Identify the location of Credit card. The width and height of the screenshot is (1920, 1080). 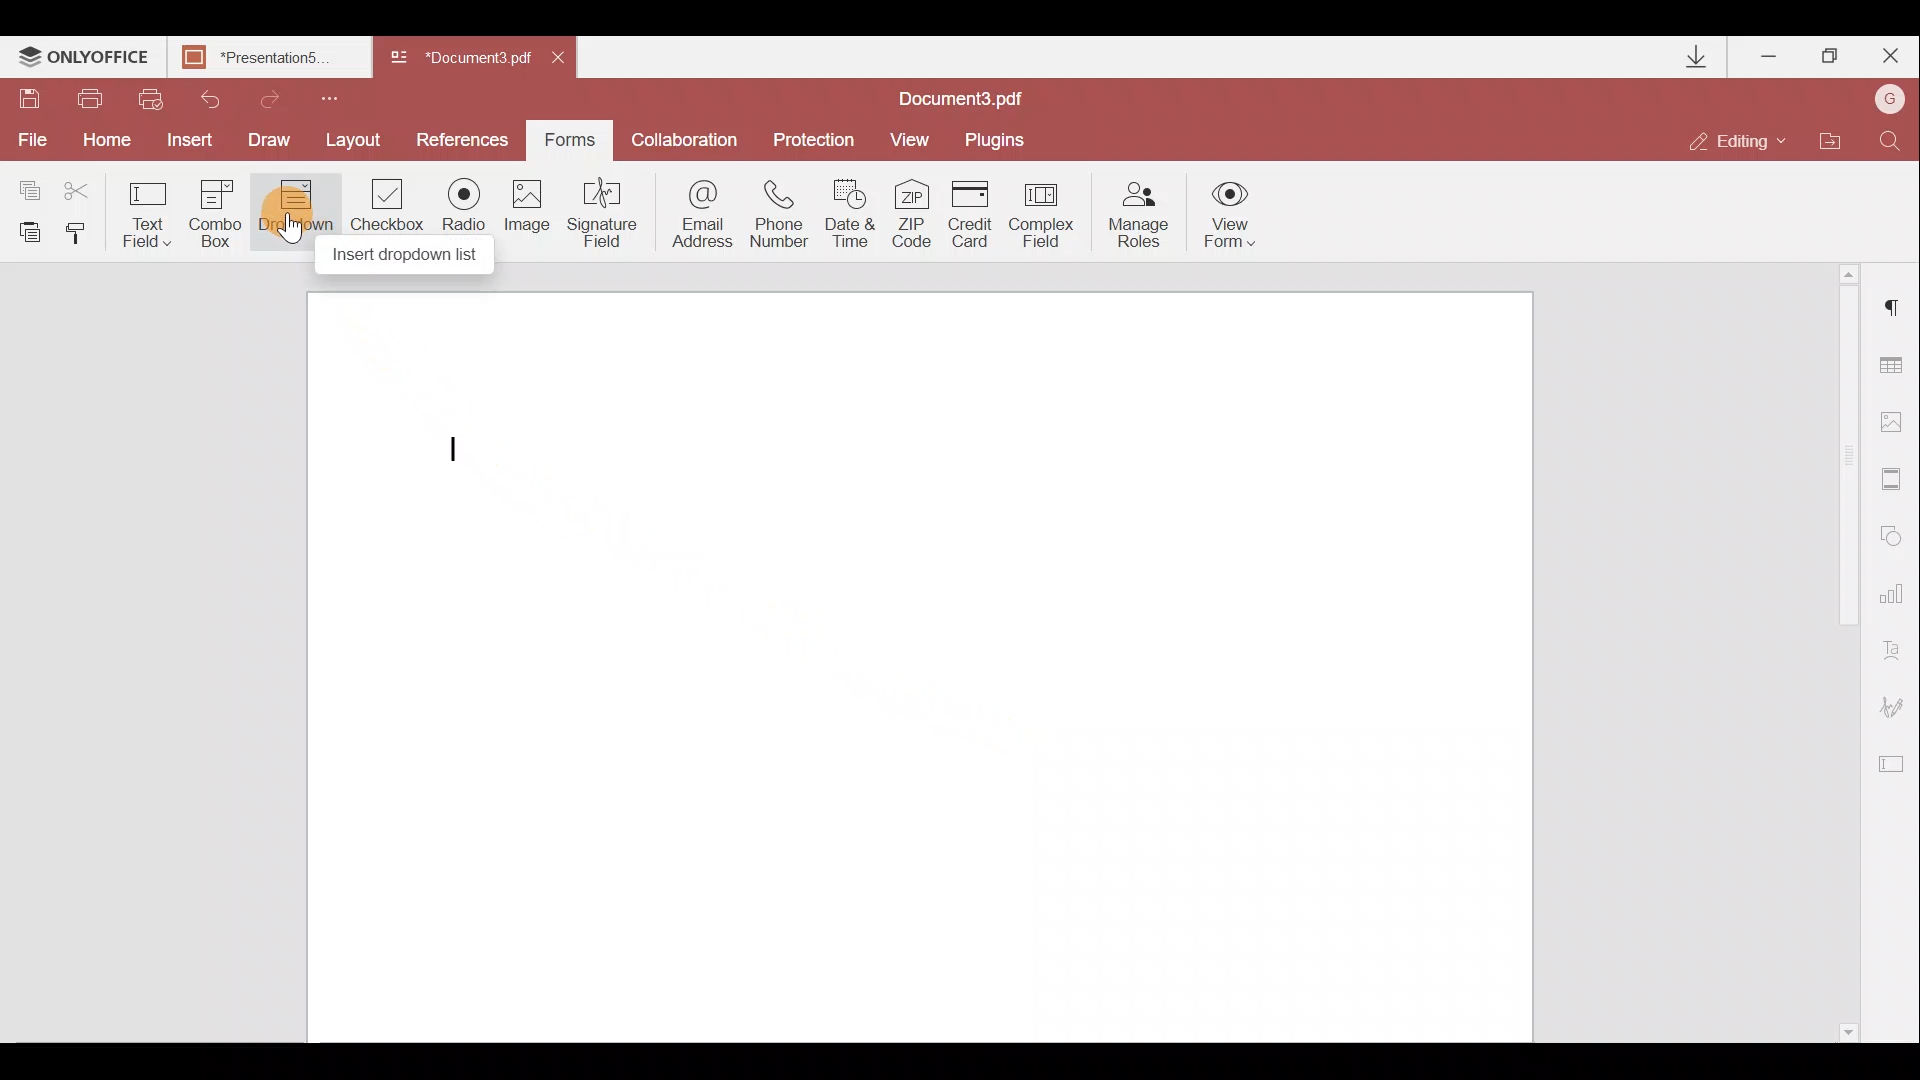
(973, 212).